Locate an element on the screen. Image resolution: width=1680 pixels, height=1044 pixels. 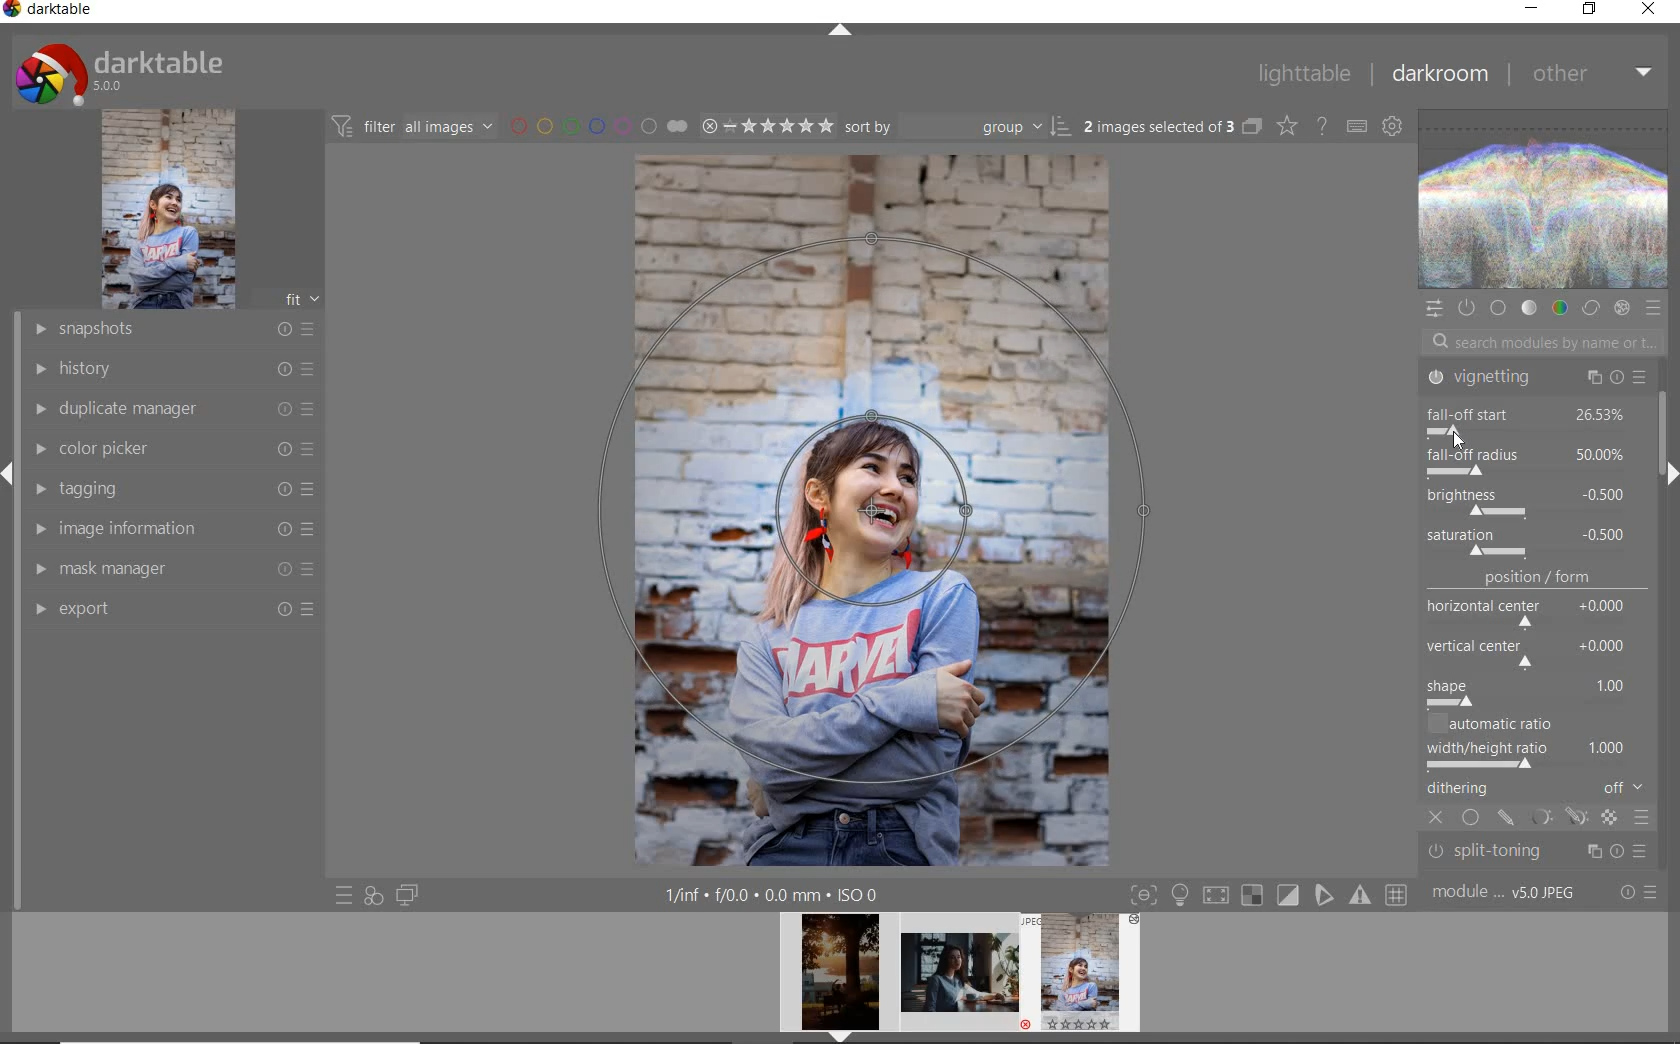
ENABLE ONLINE FOR HELP is located at coordinates (1321, 124).